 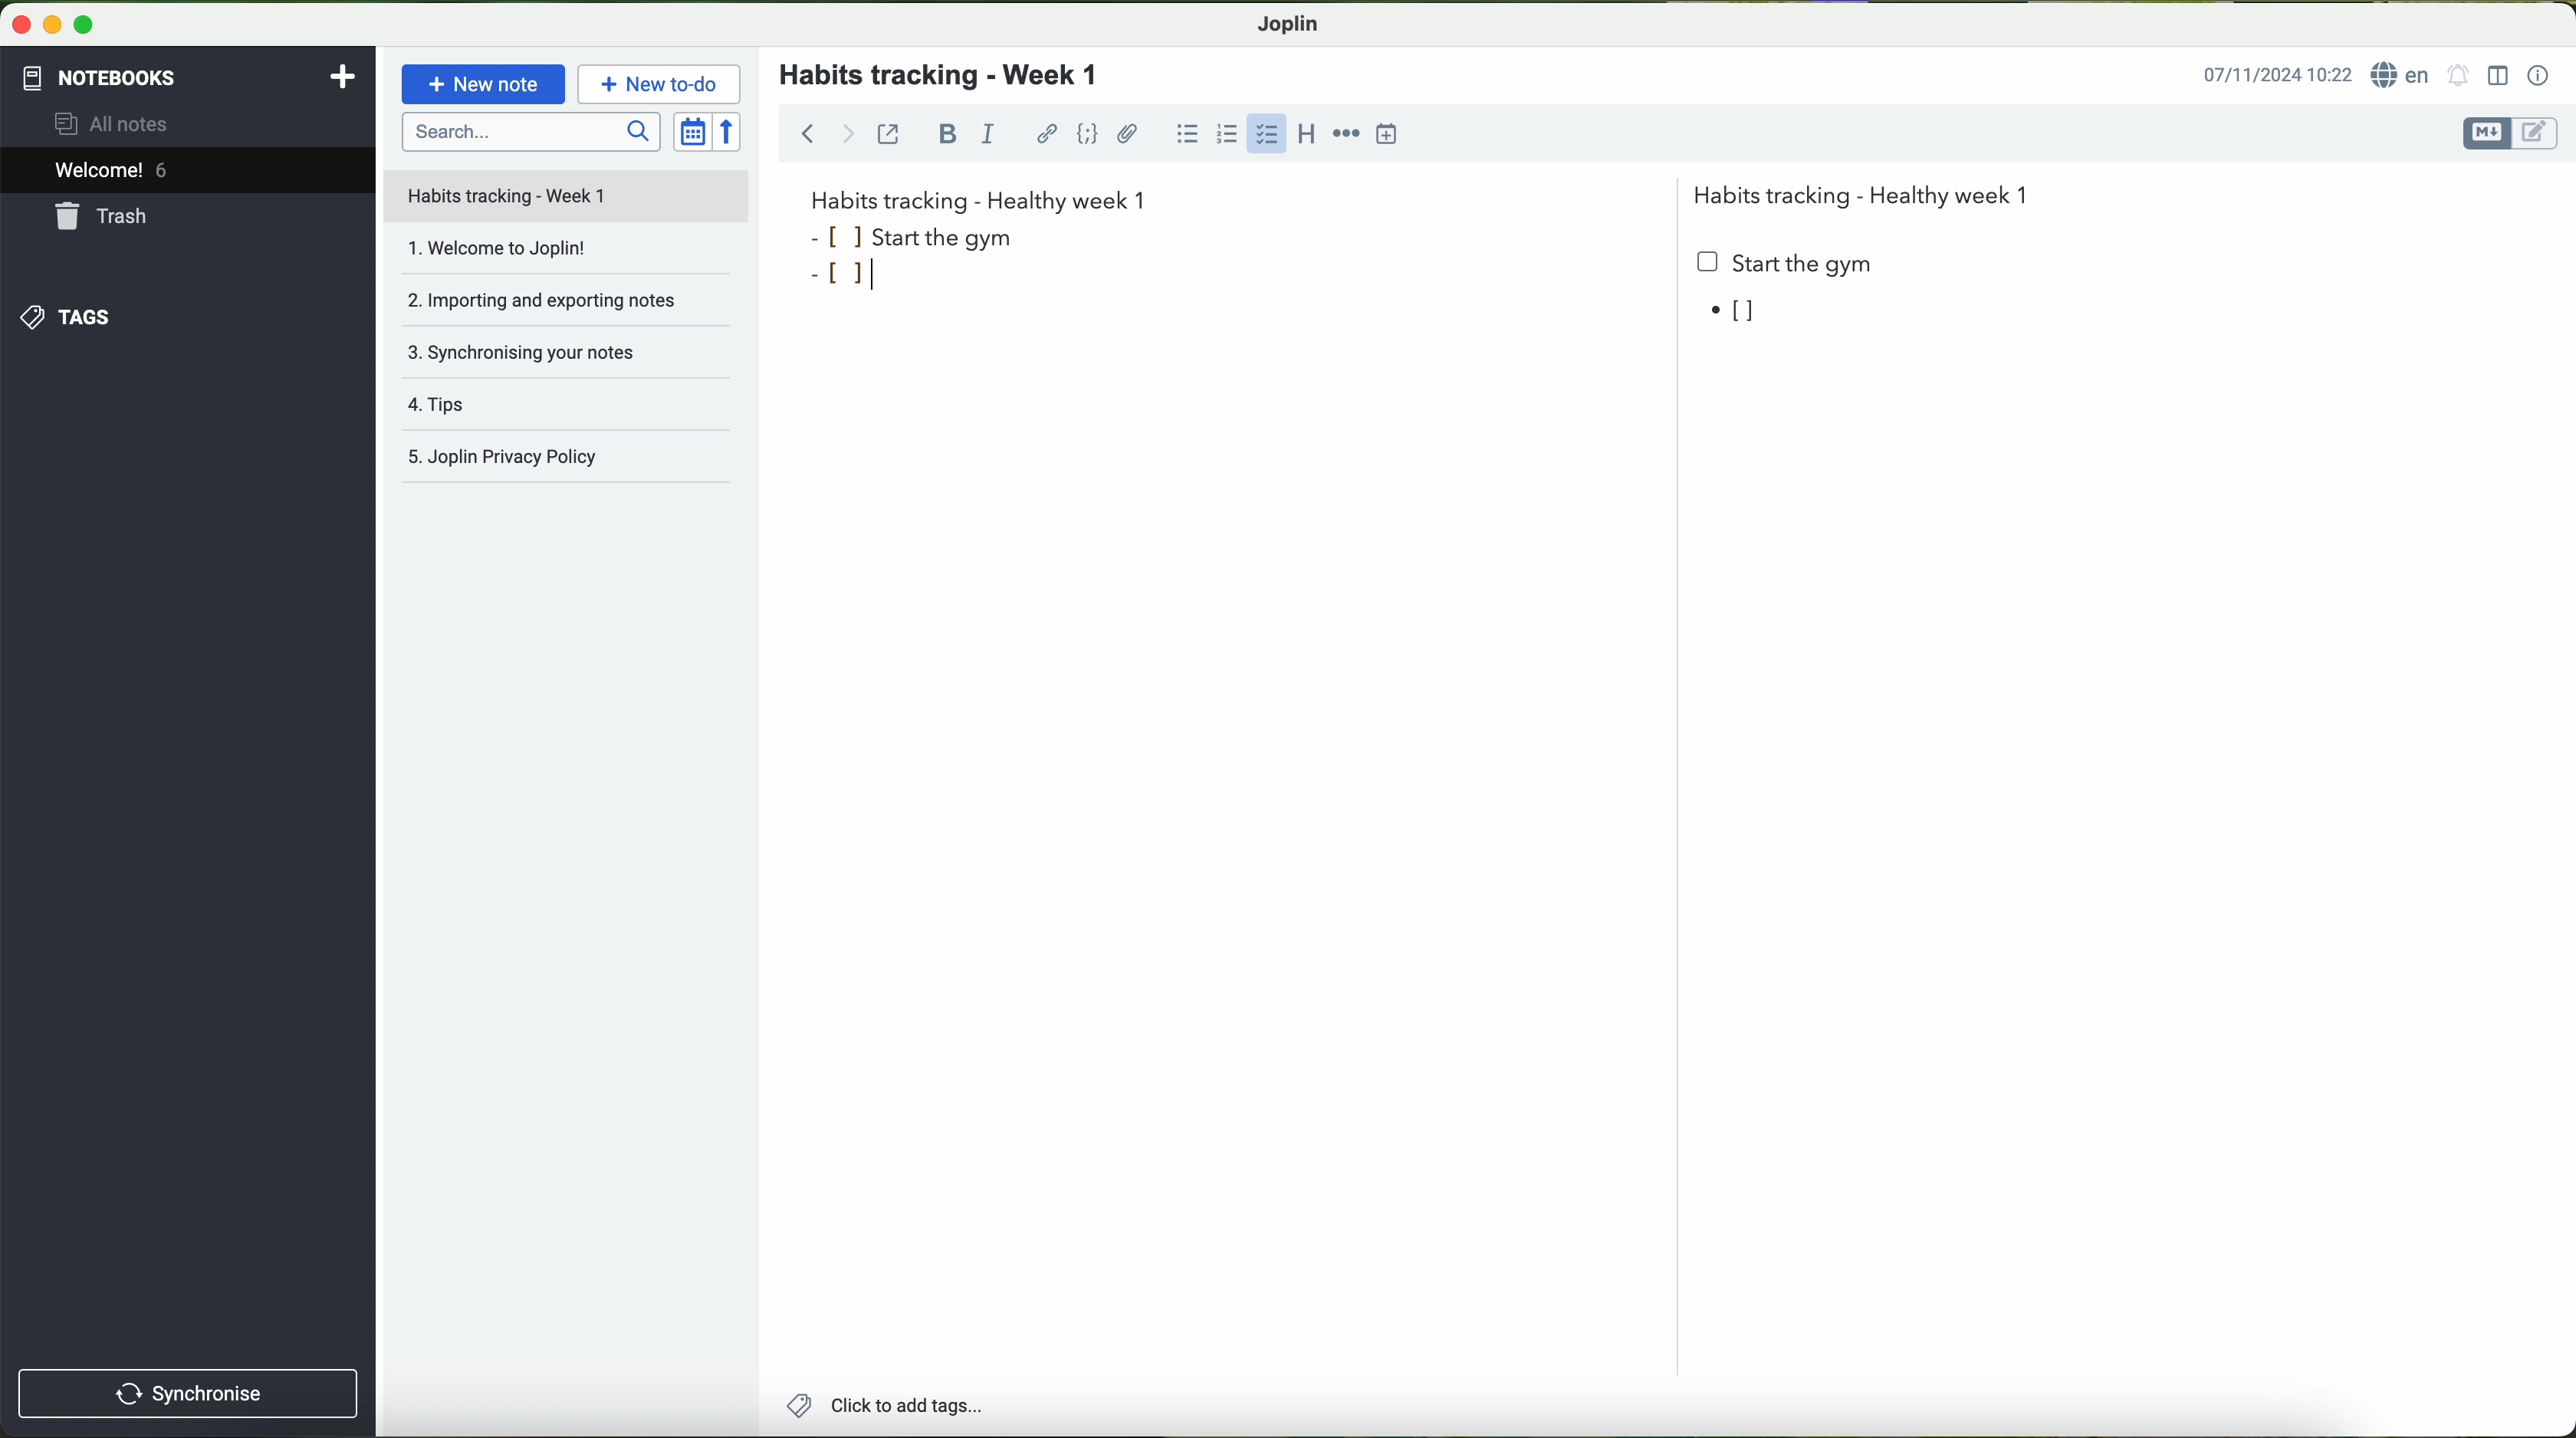 What do you see at coordinates (191, 78) in the screenshot?
I see `notebooks tab` at bounding box center [191, 78].